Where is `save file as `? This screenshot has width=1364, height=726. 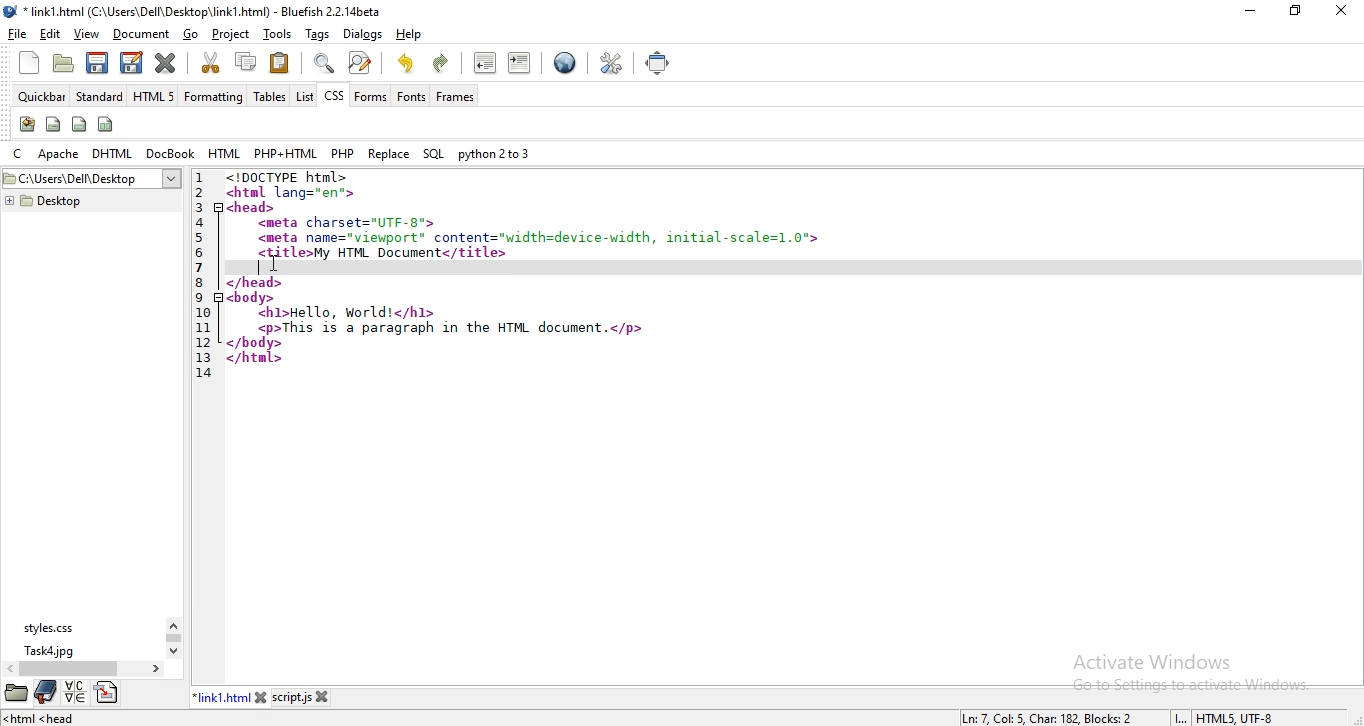
save file as  is located at coordinates (130, 63).